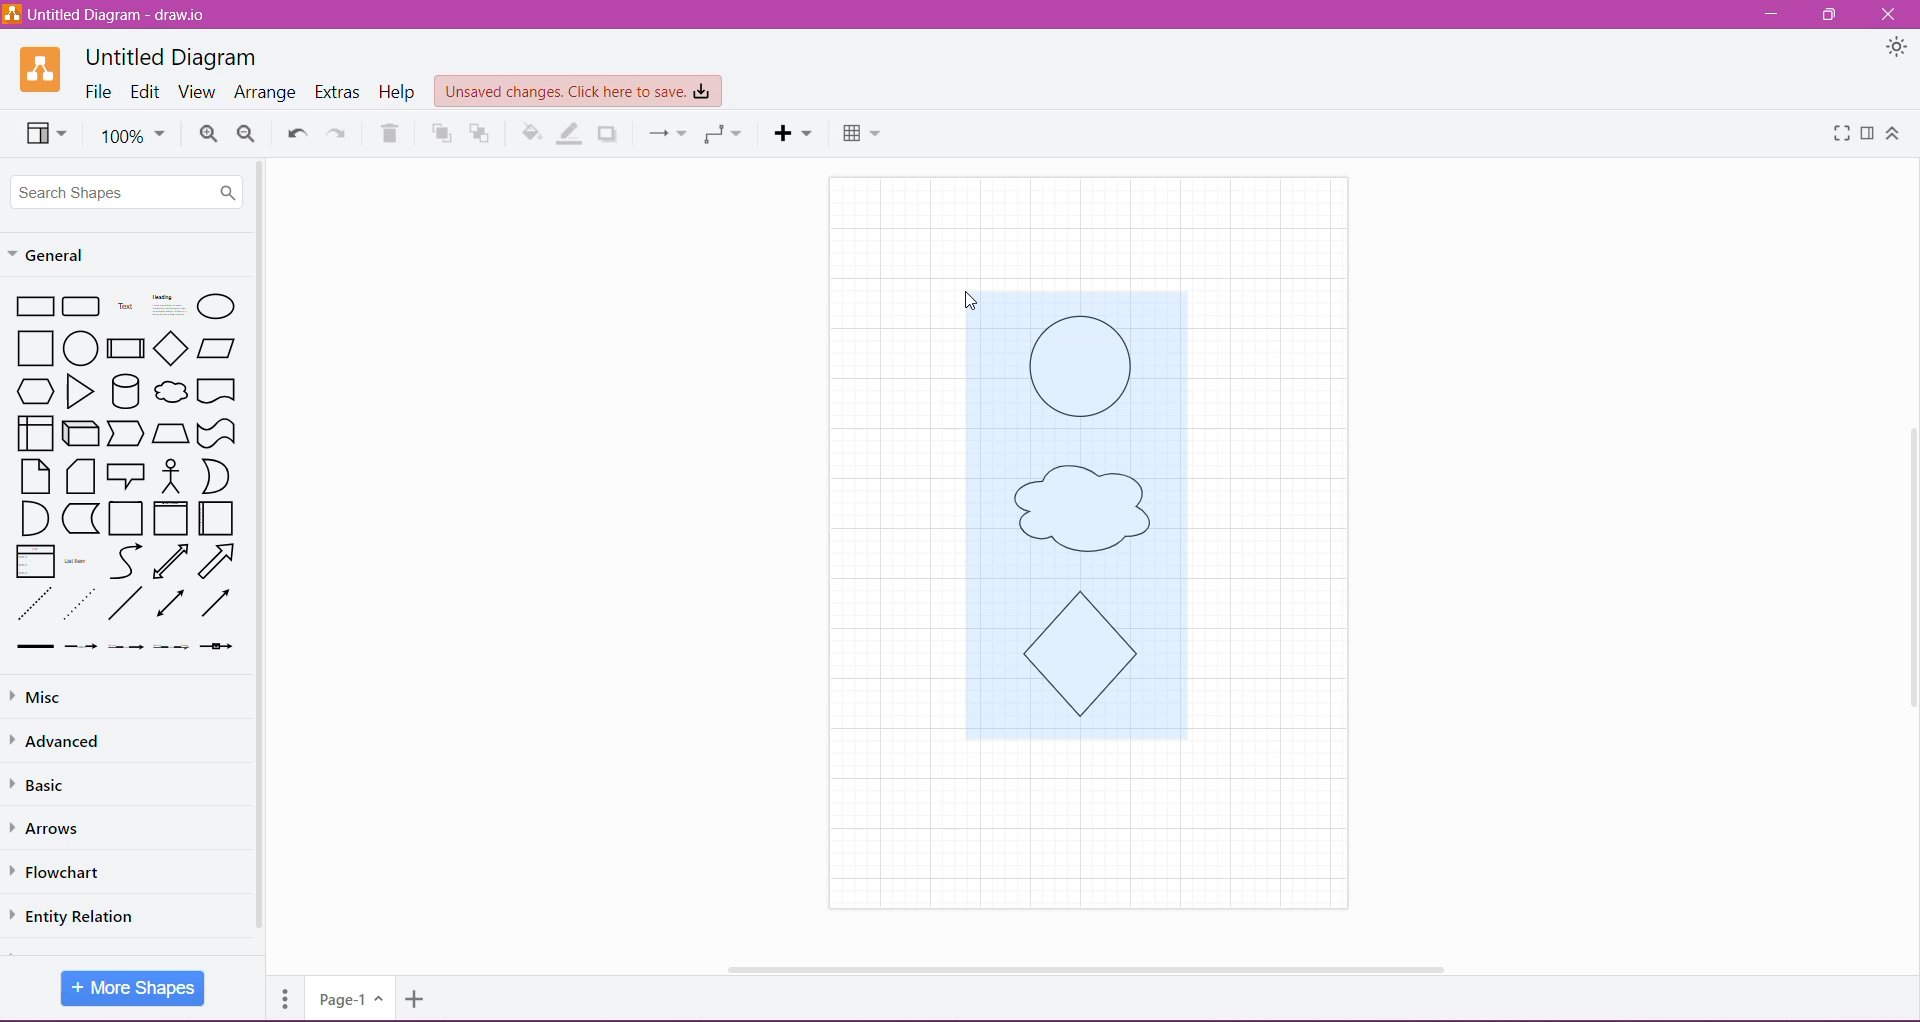 Image resolution: width=1920 pixels, height=1022 pixels. I want to click on General, so click(60, 253).